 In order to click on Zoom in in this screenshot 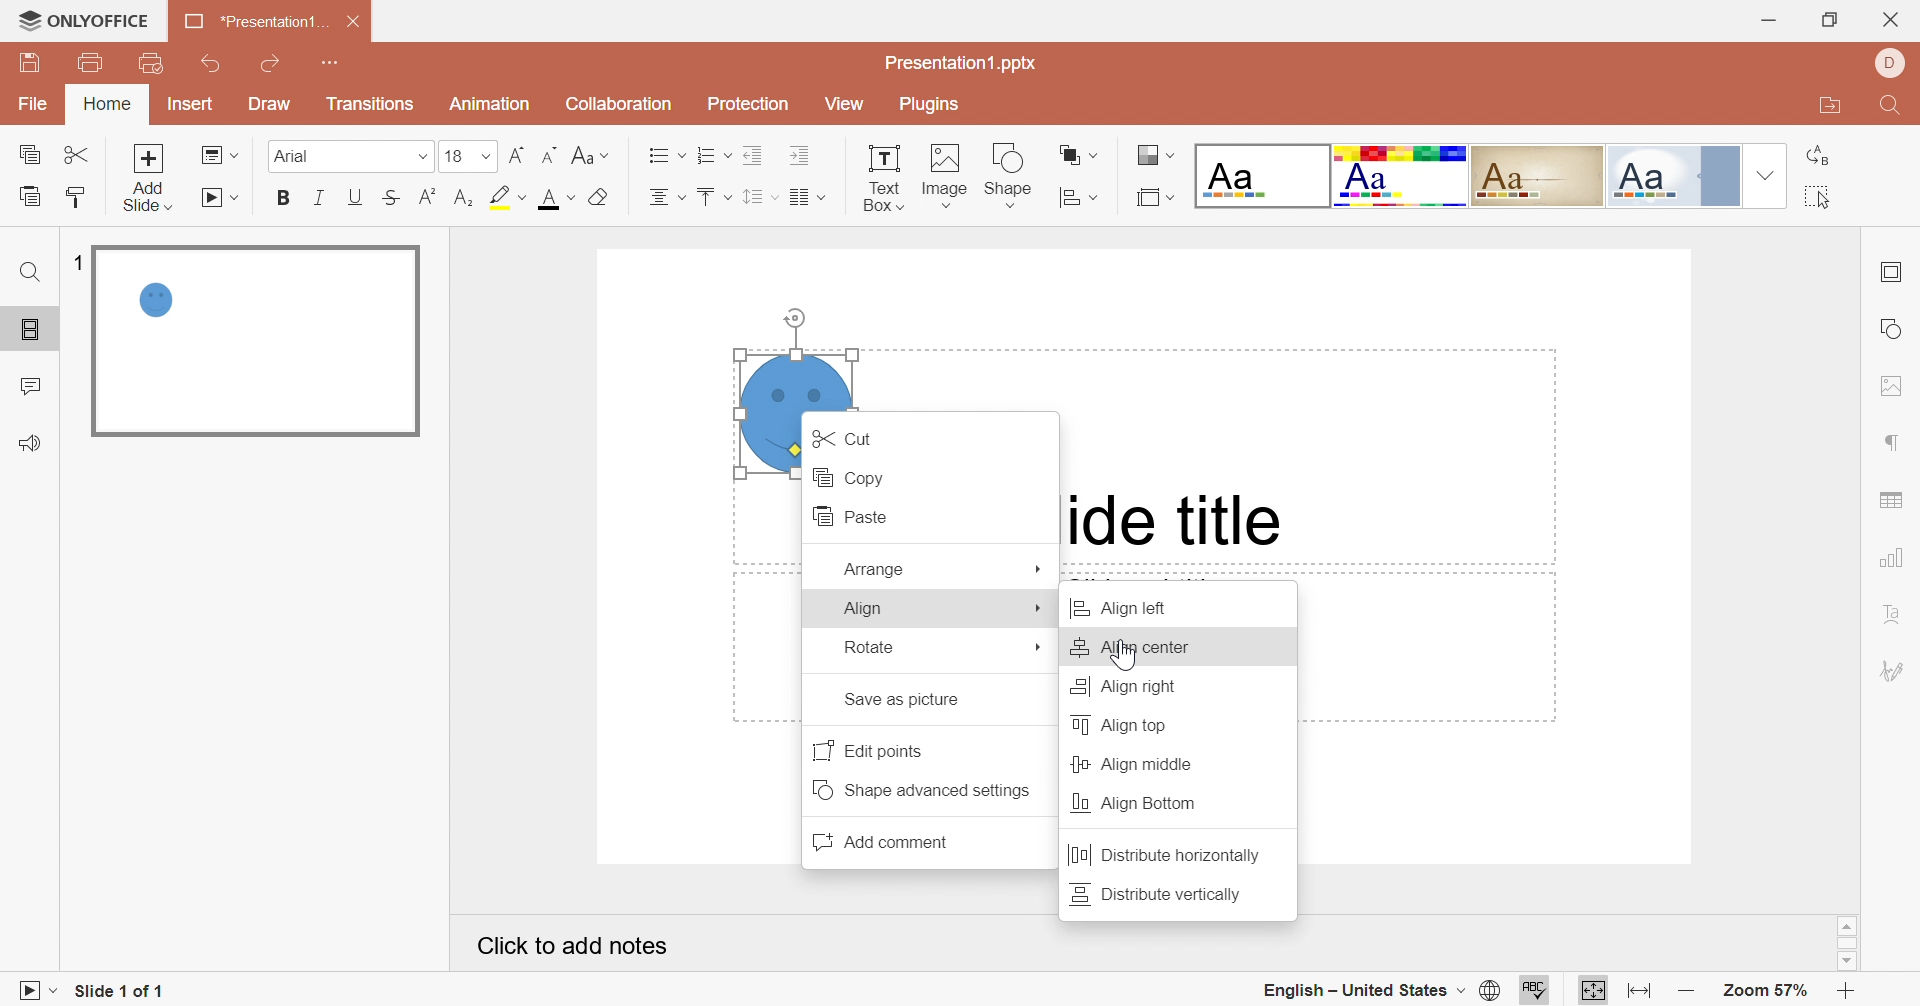, I will do `click(1847, 992)`.